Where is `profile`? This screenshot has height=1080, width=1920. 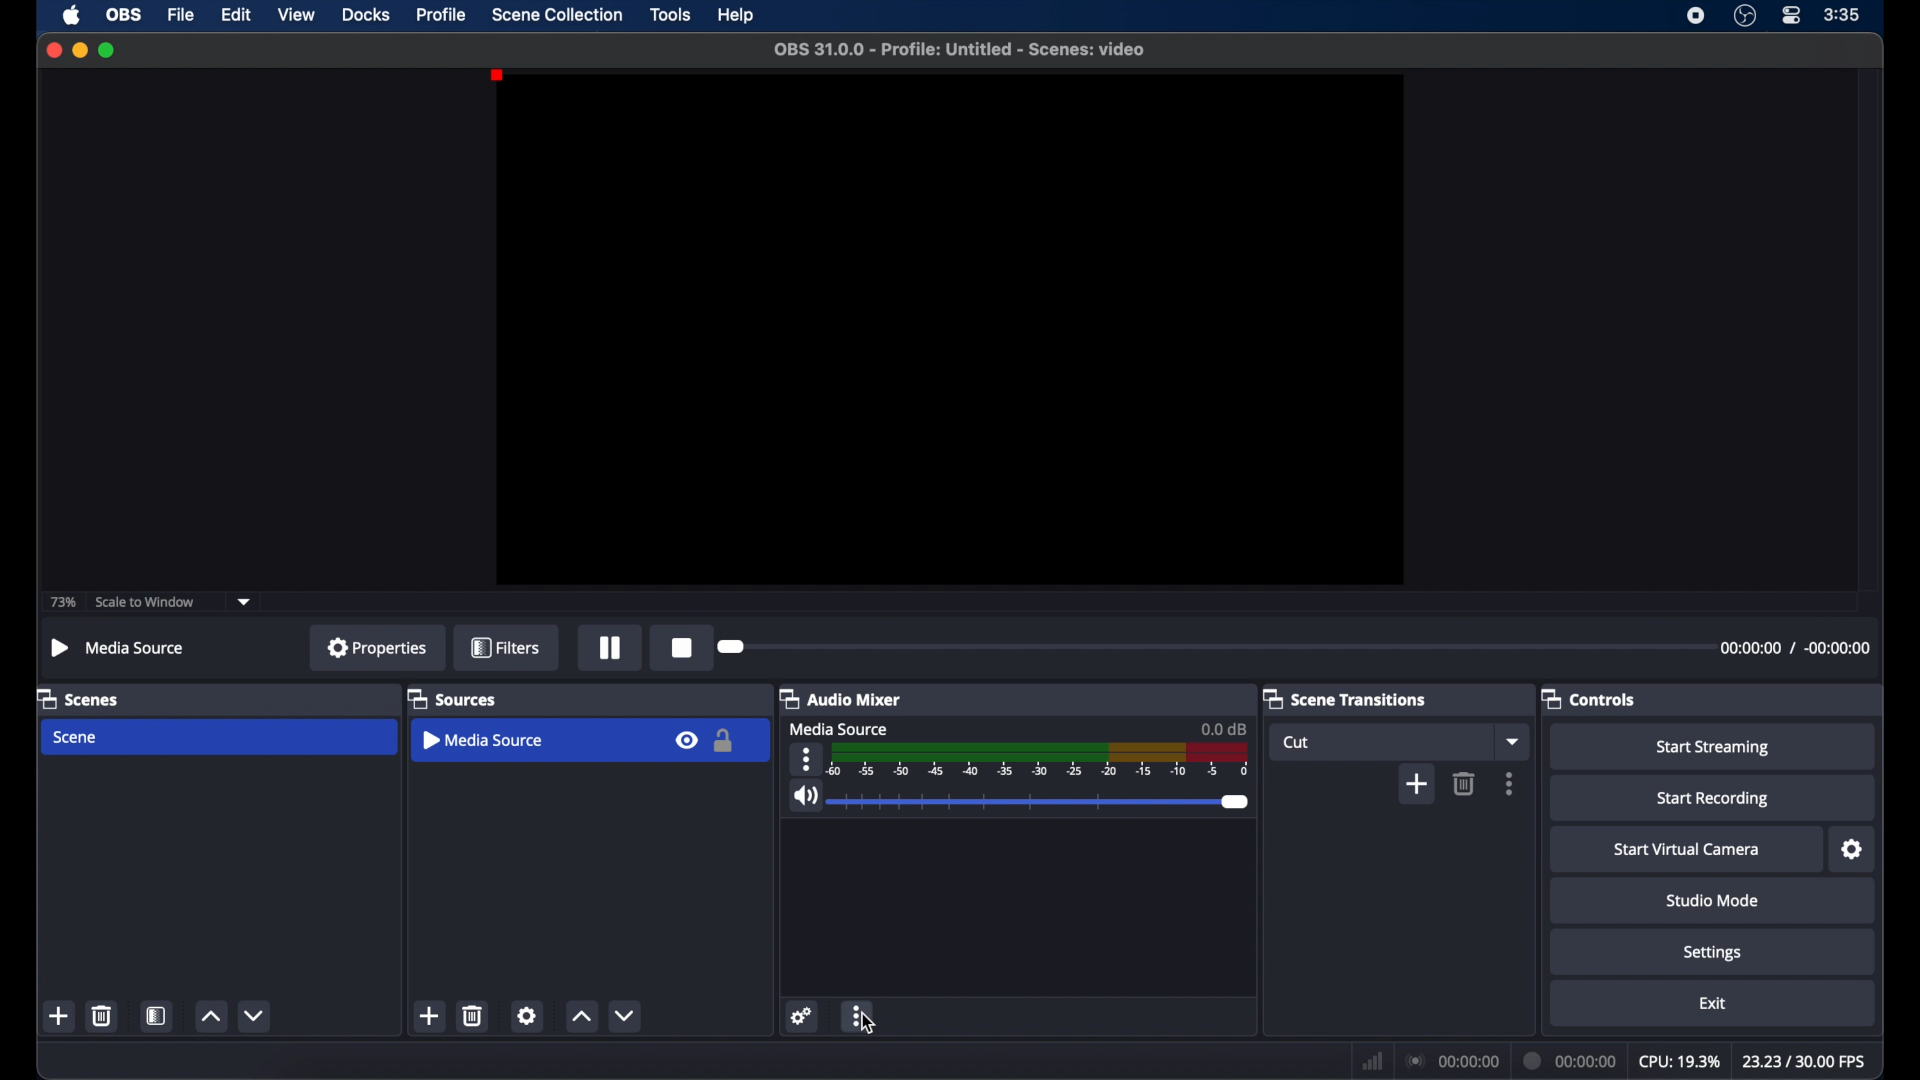
profile is located at coordinates (443, 15).